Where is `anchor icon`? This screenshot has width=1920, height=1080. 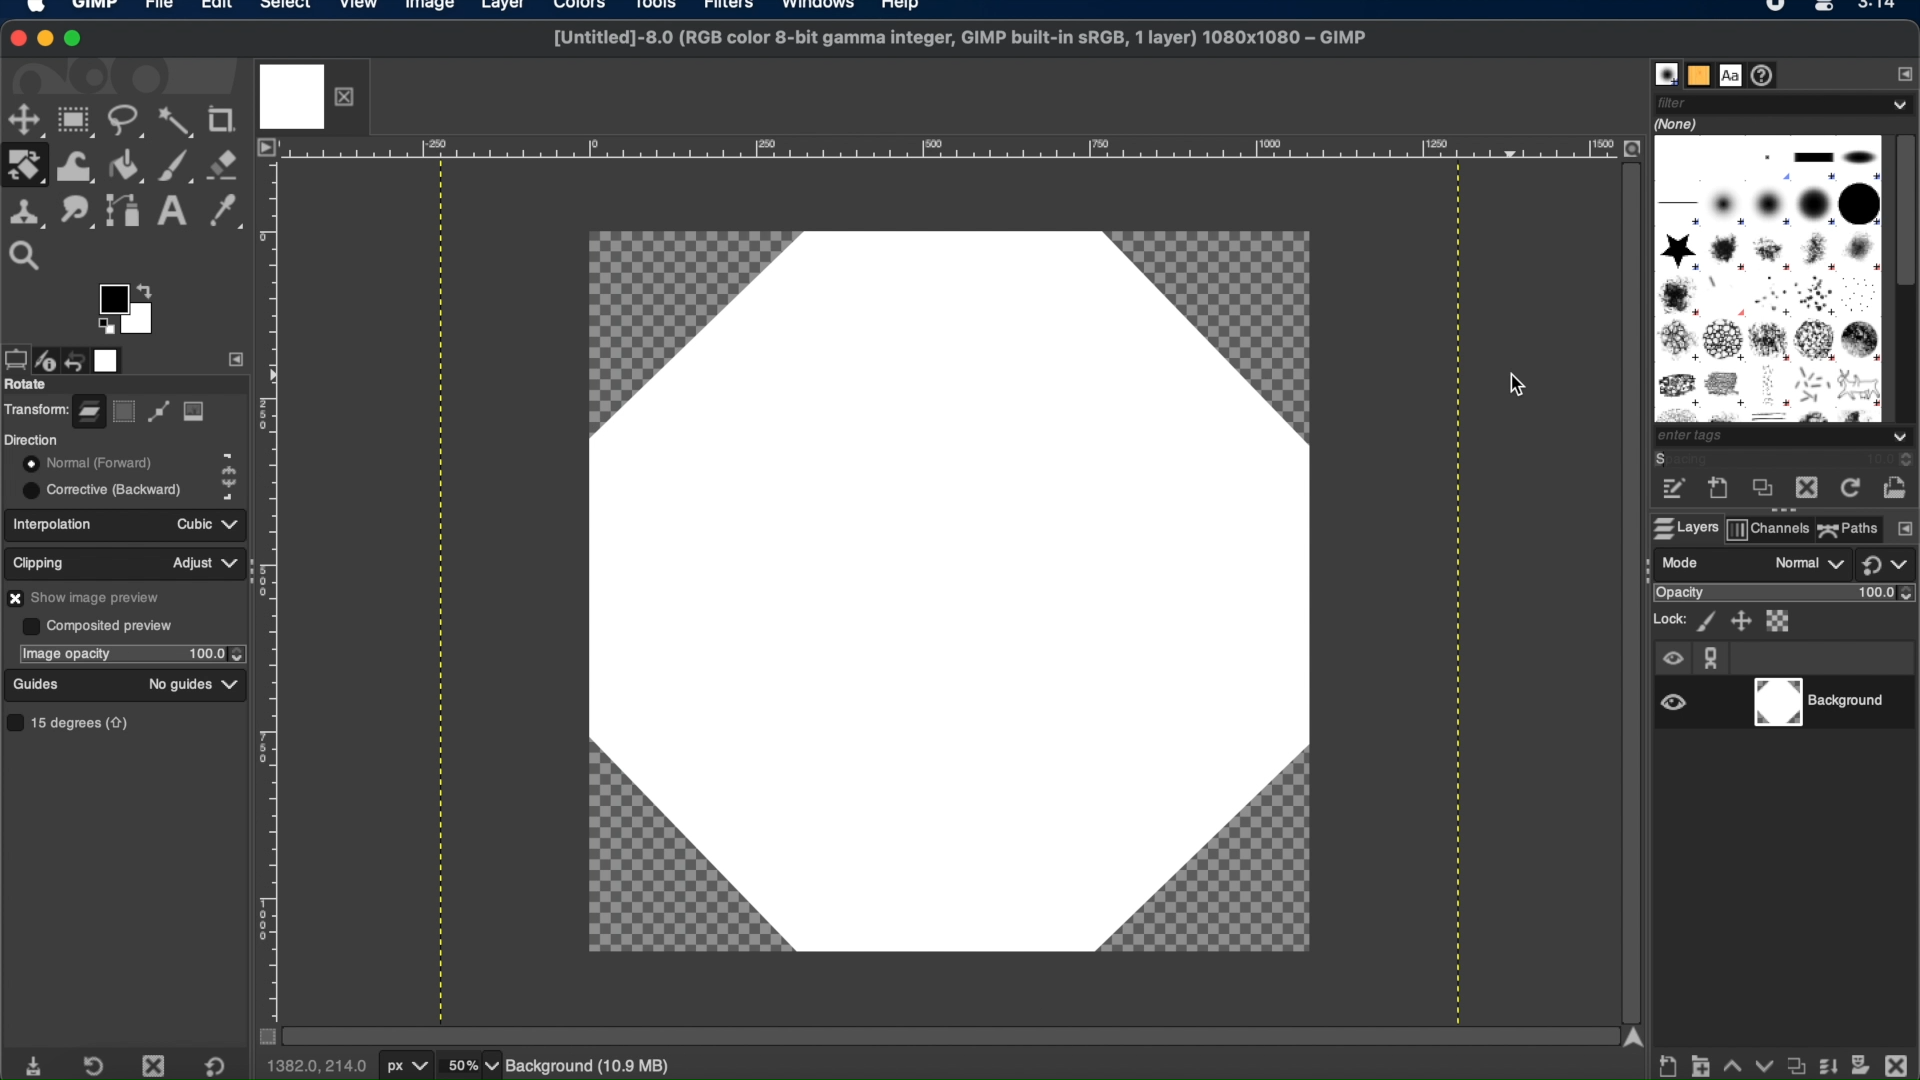 anchor icon is located at coordinates (1713, 658).